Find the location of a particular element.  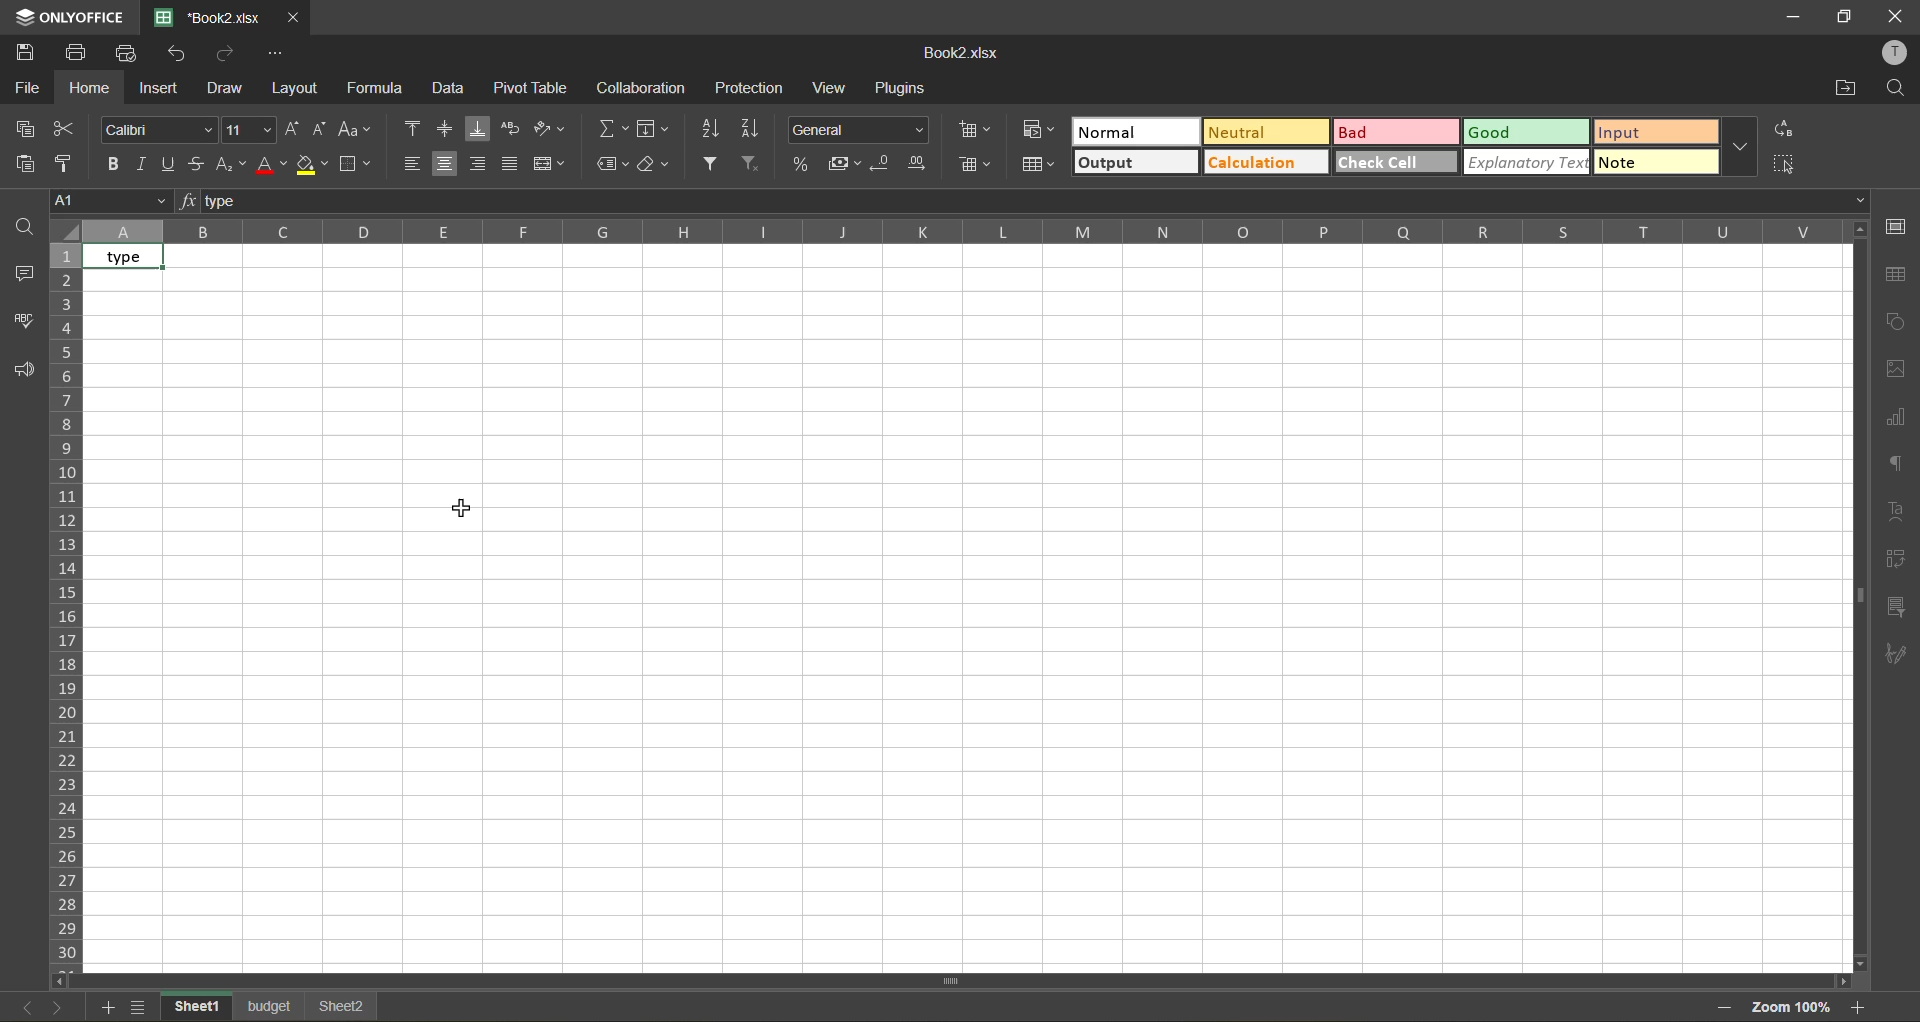

conditional formatting is located at coordinates (1036, 130).